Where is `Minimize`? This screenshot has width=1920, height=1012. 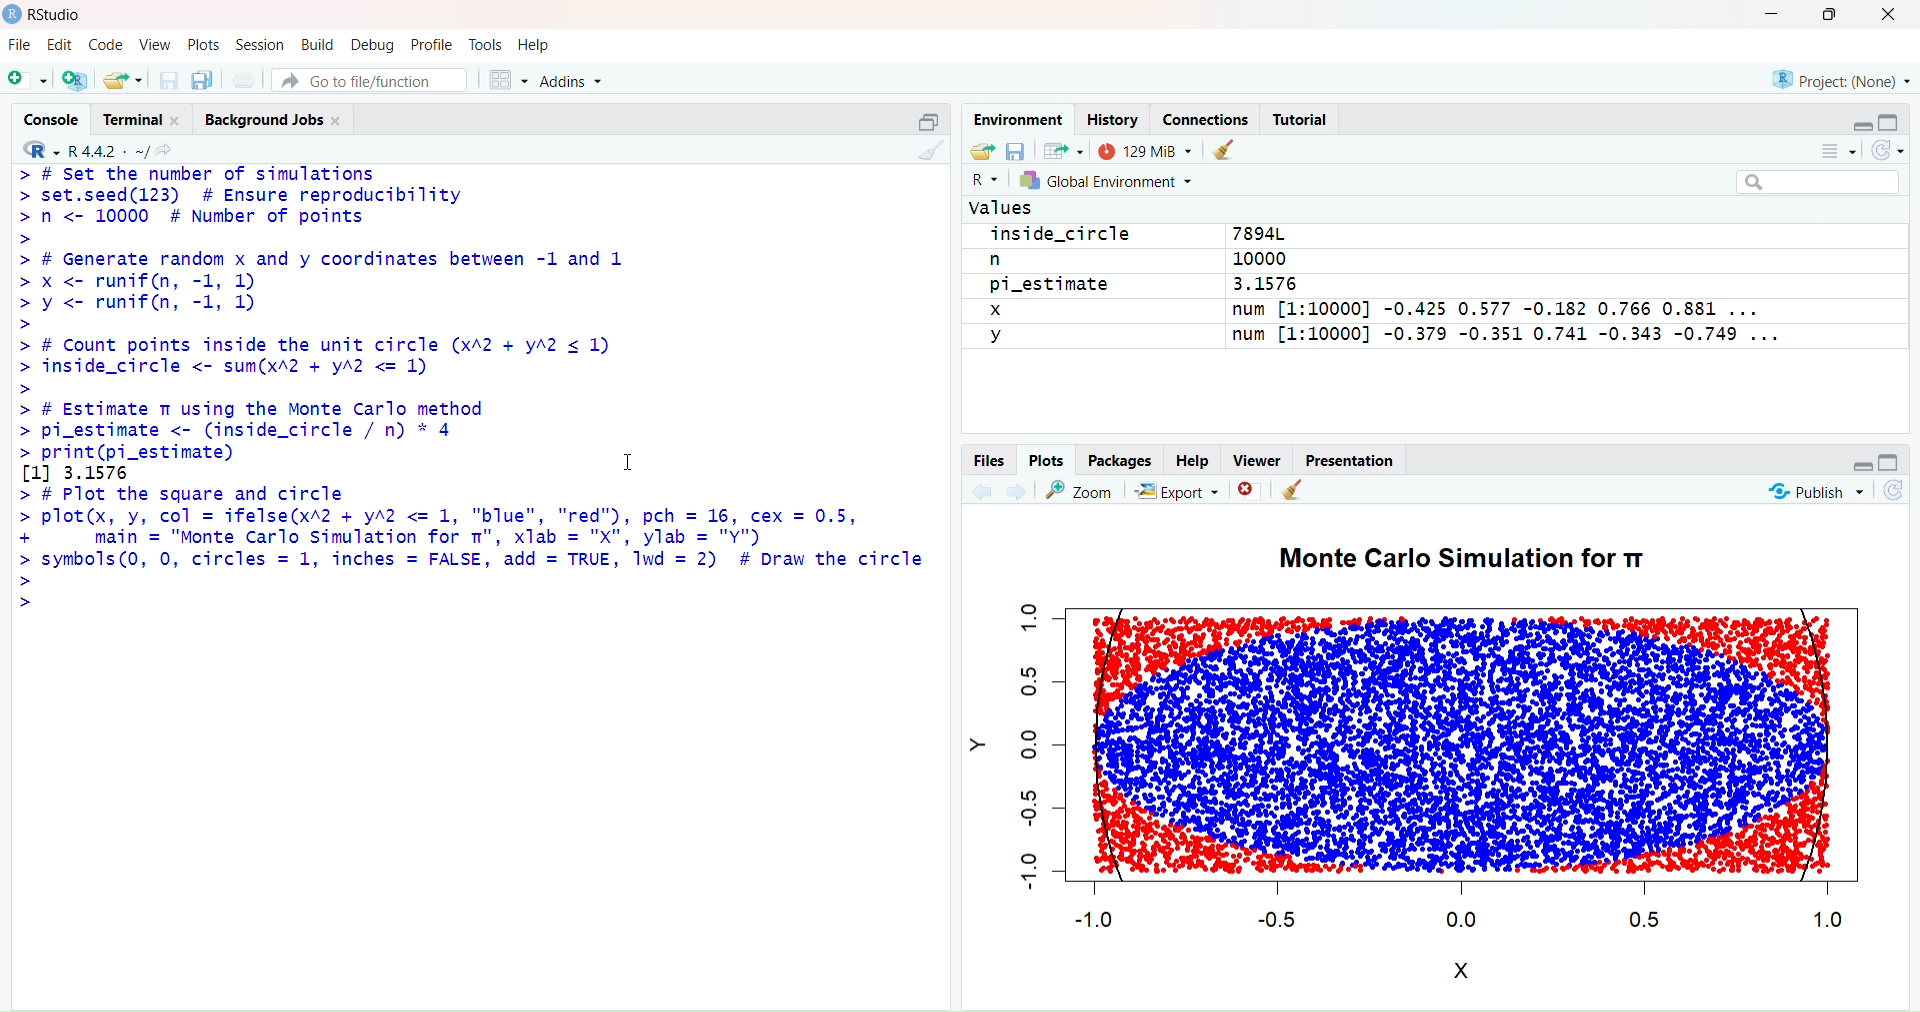 Minimize is located at coordinates (1854, 463).